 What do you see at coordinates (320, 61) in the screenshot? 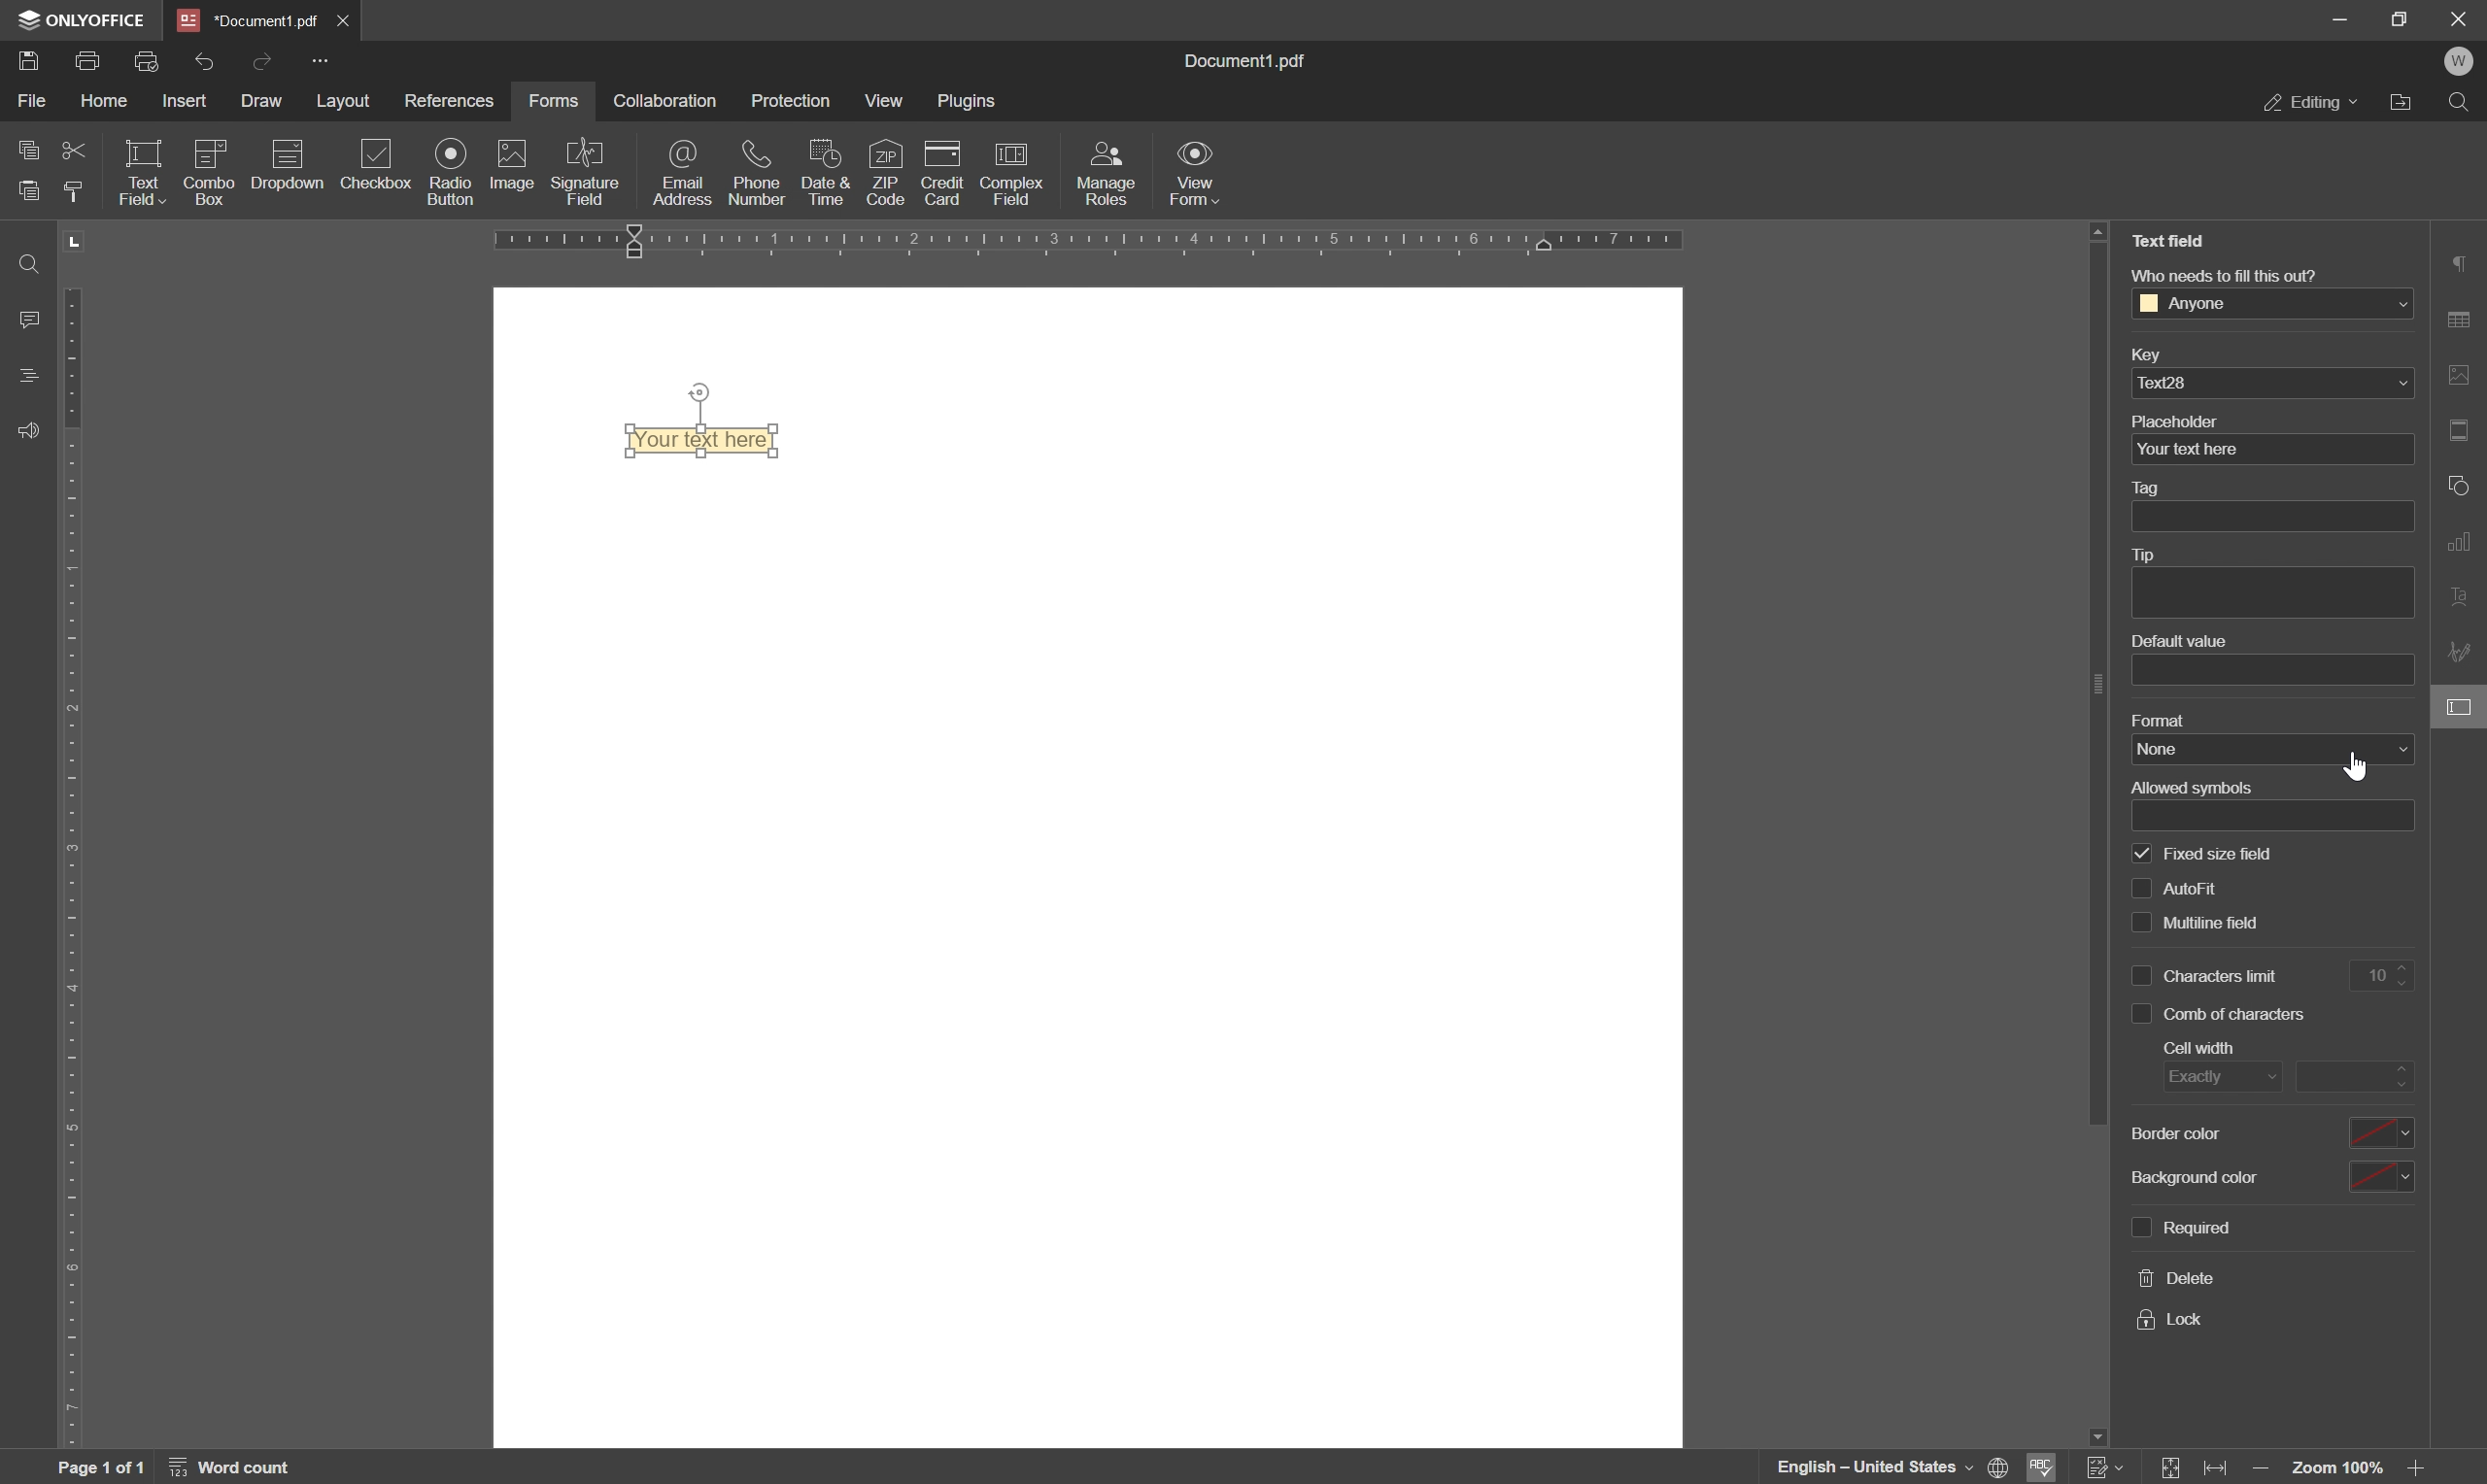
I see `customize quick access toolbar` at bounding box center [320, 61].